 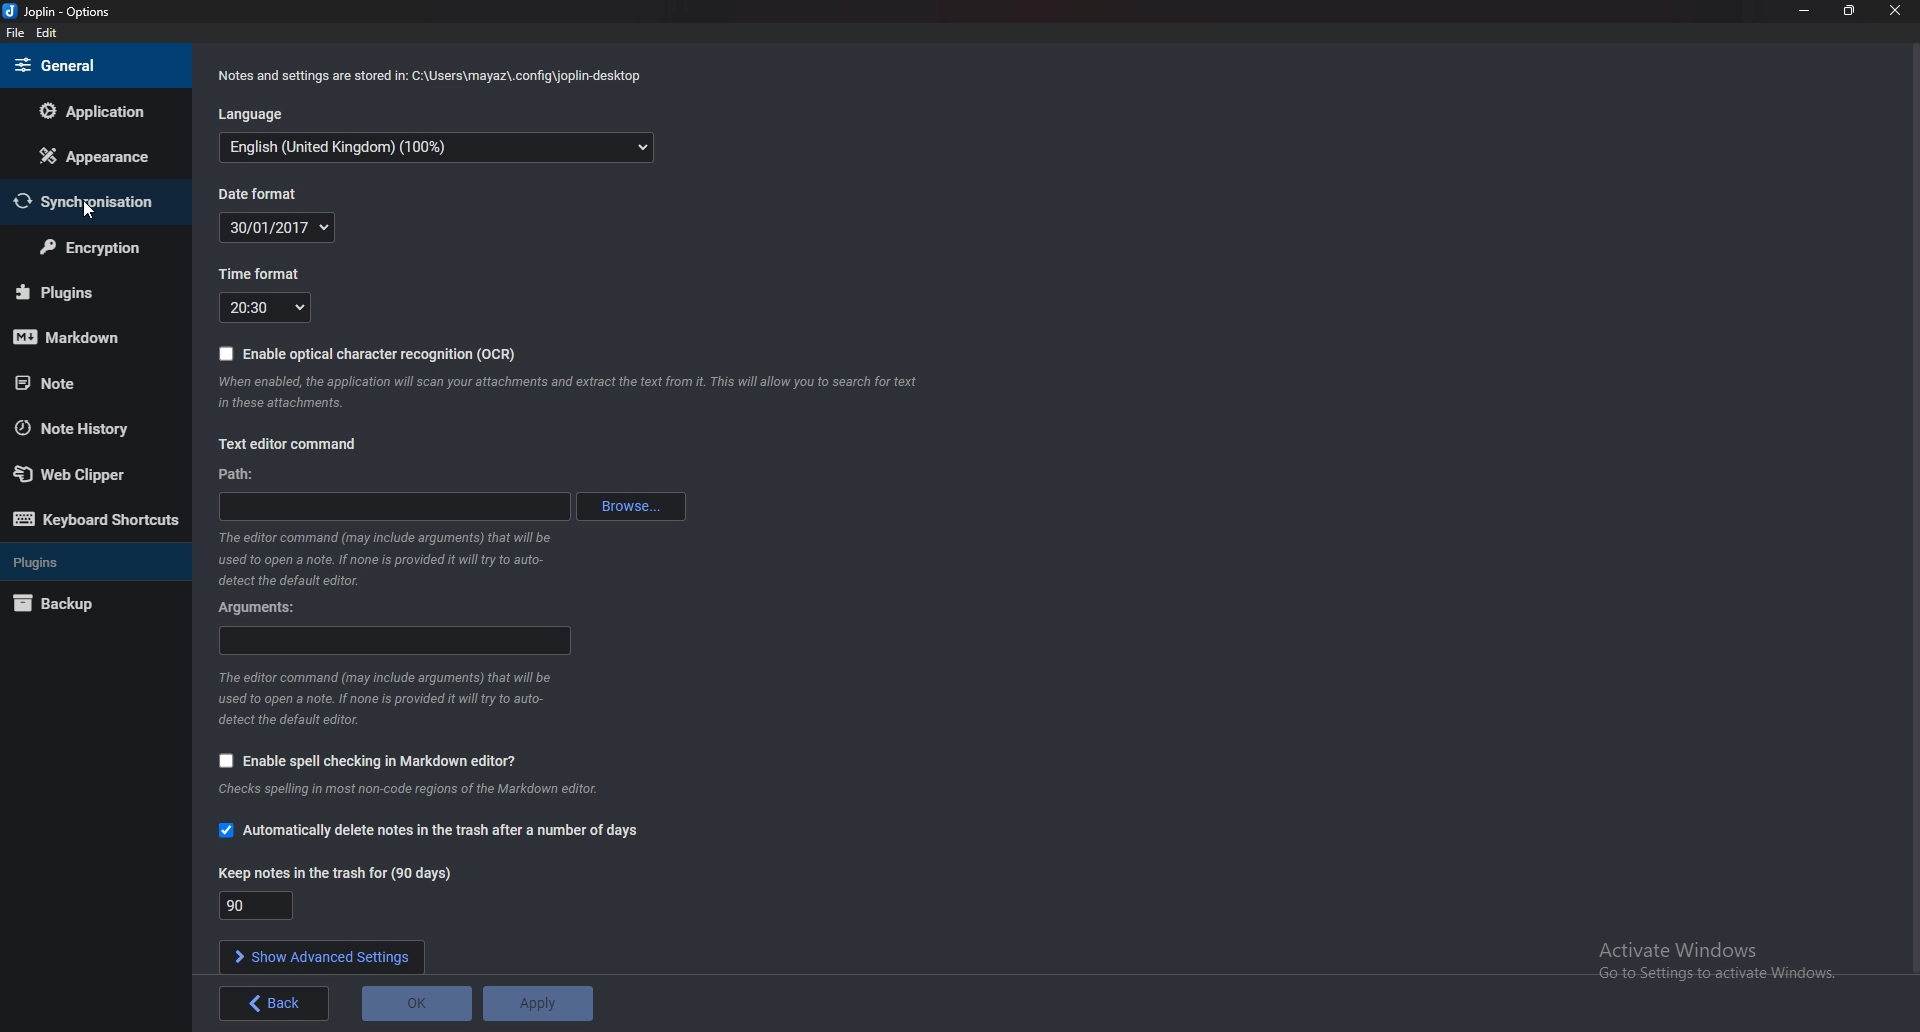 I want to click on arguments, so click(x=395, y=640).